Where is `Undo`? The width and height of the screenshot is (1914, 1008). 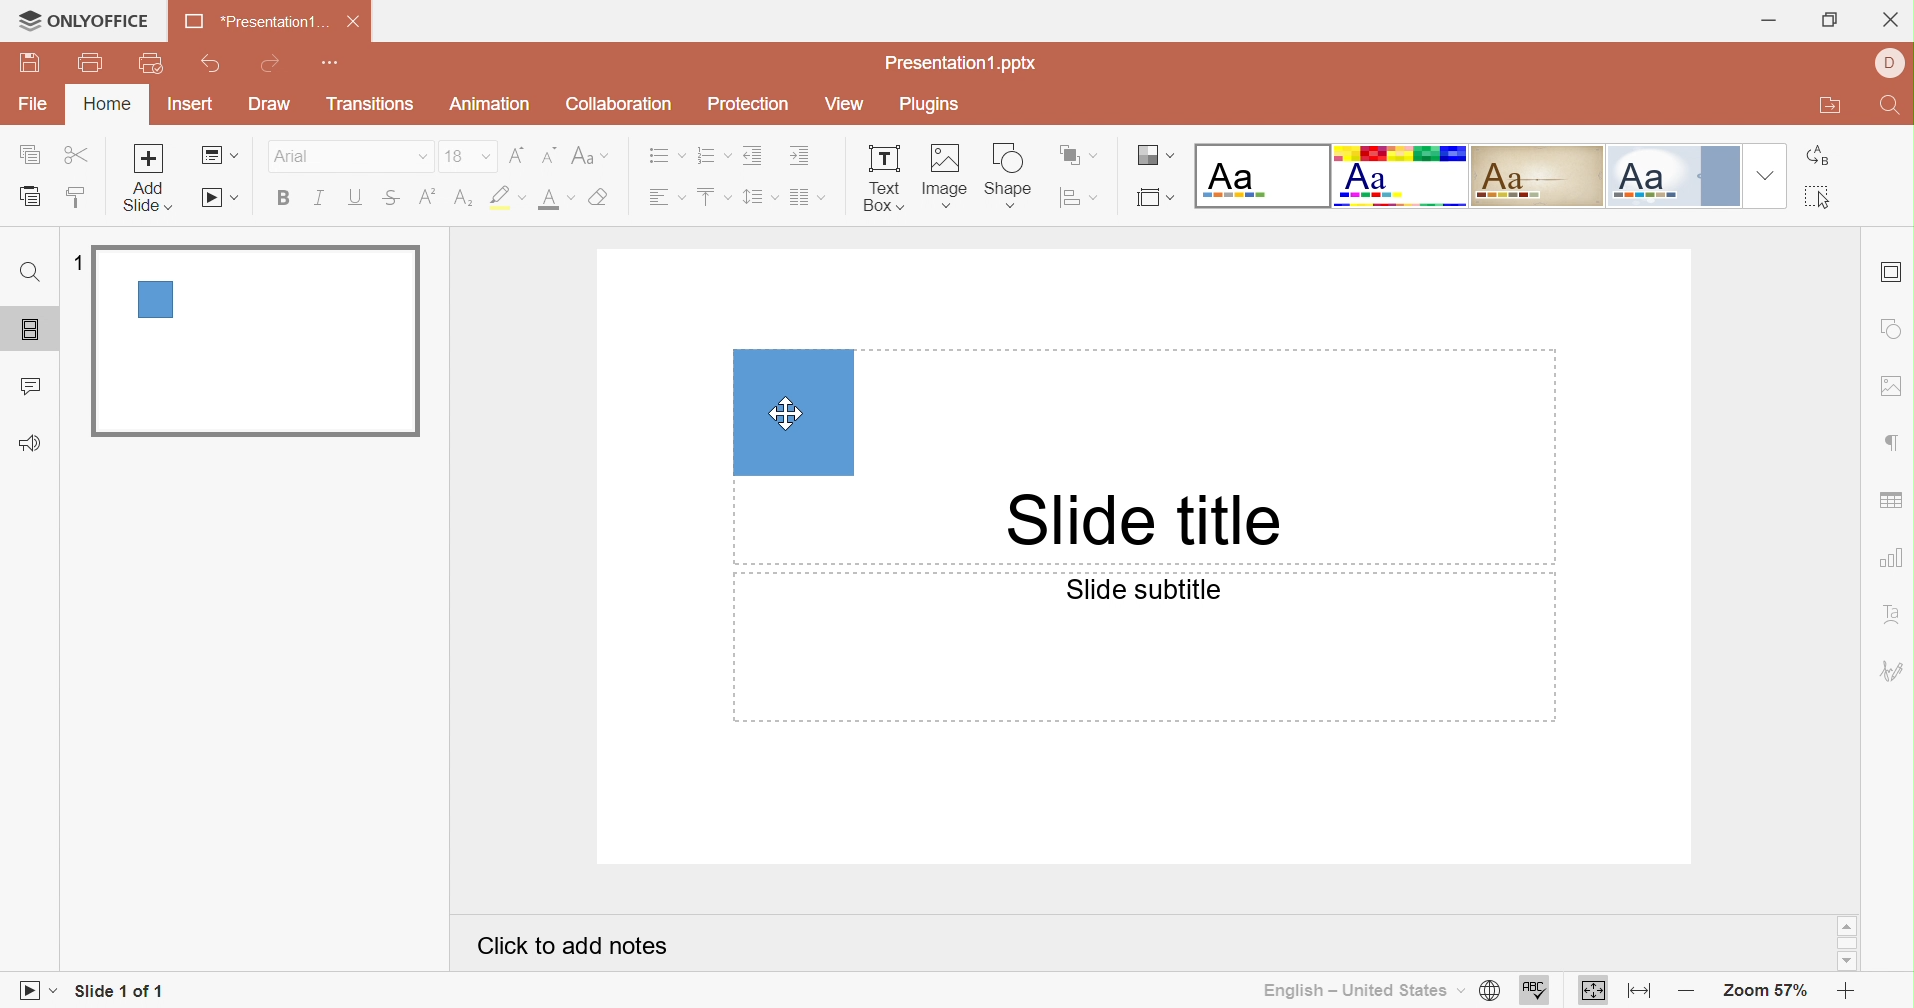 Undo is located at coordinates (213, 64).